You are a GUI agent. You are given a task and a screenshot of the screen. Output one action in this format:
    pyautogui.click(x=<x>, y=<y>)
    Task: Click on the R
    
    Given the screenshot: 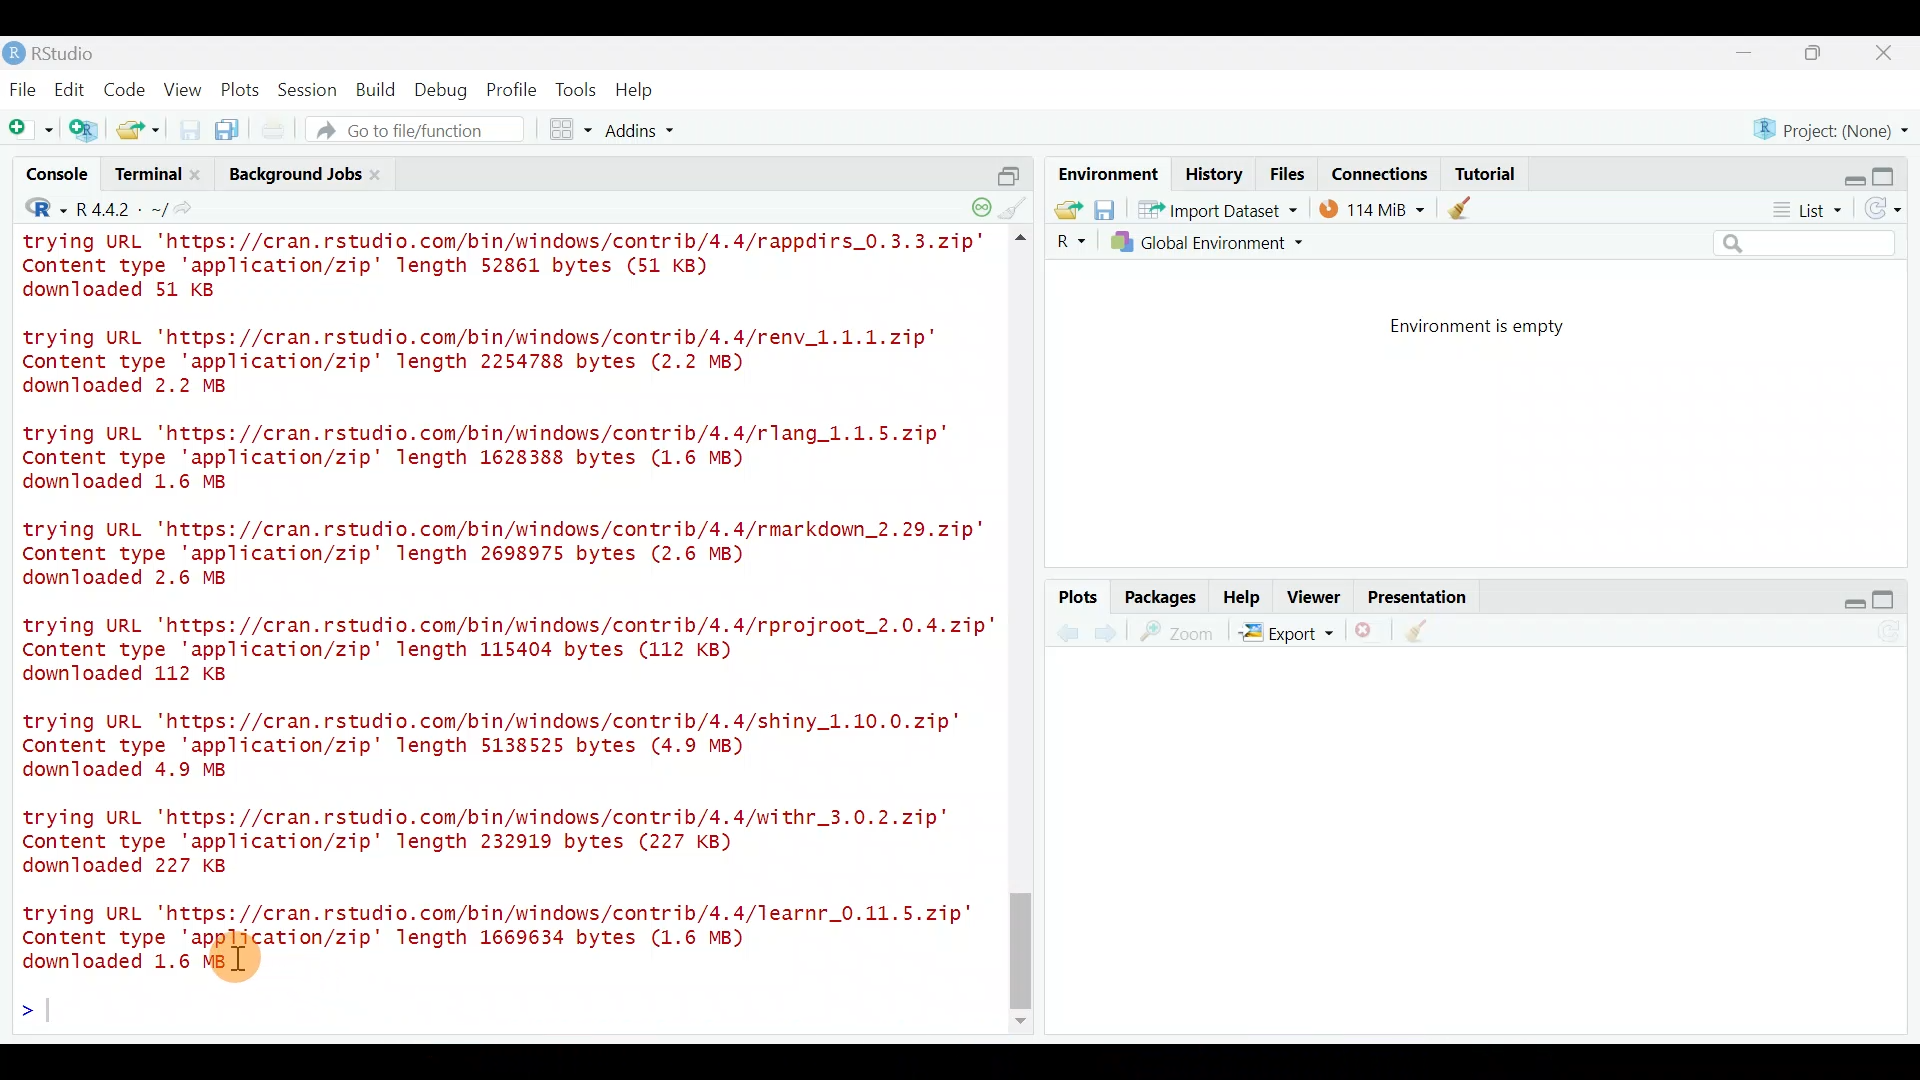 What is the action you would take?
    pyautogui.click(x=32, y=211)
    